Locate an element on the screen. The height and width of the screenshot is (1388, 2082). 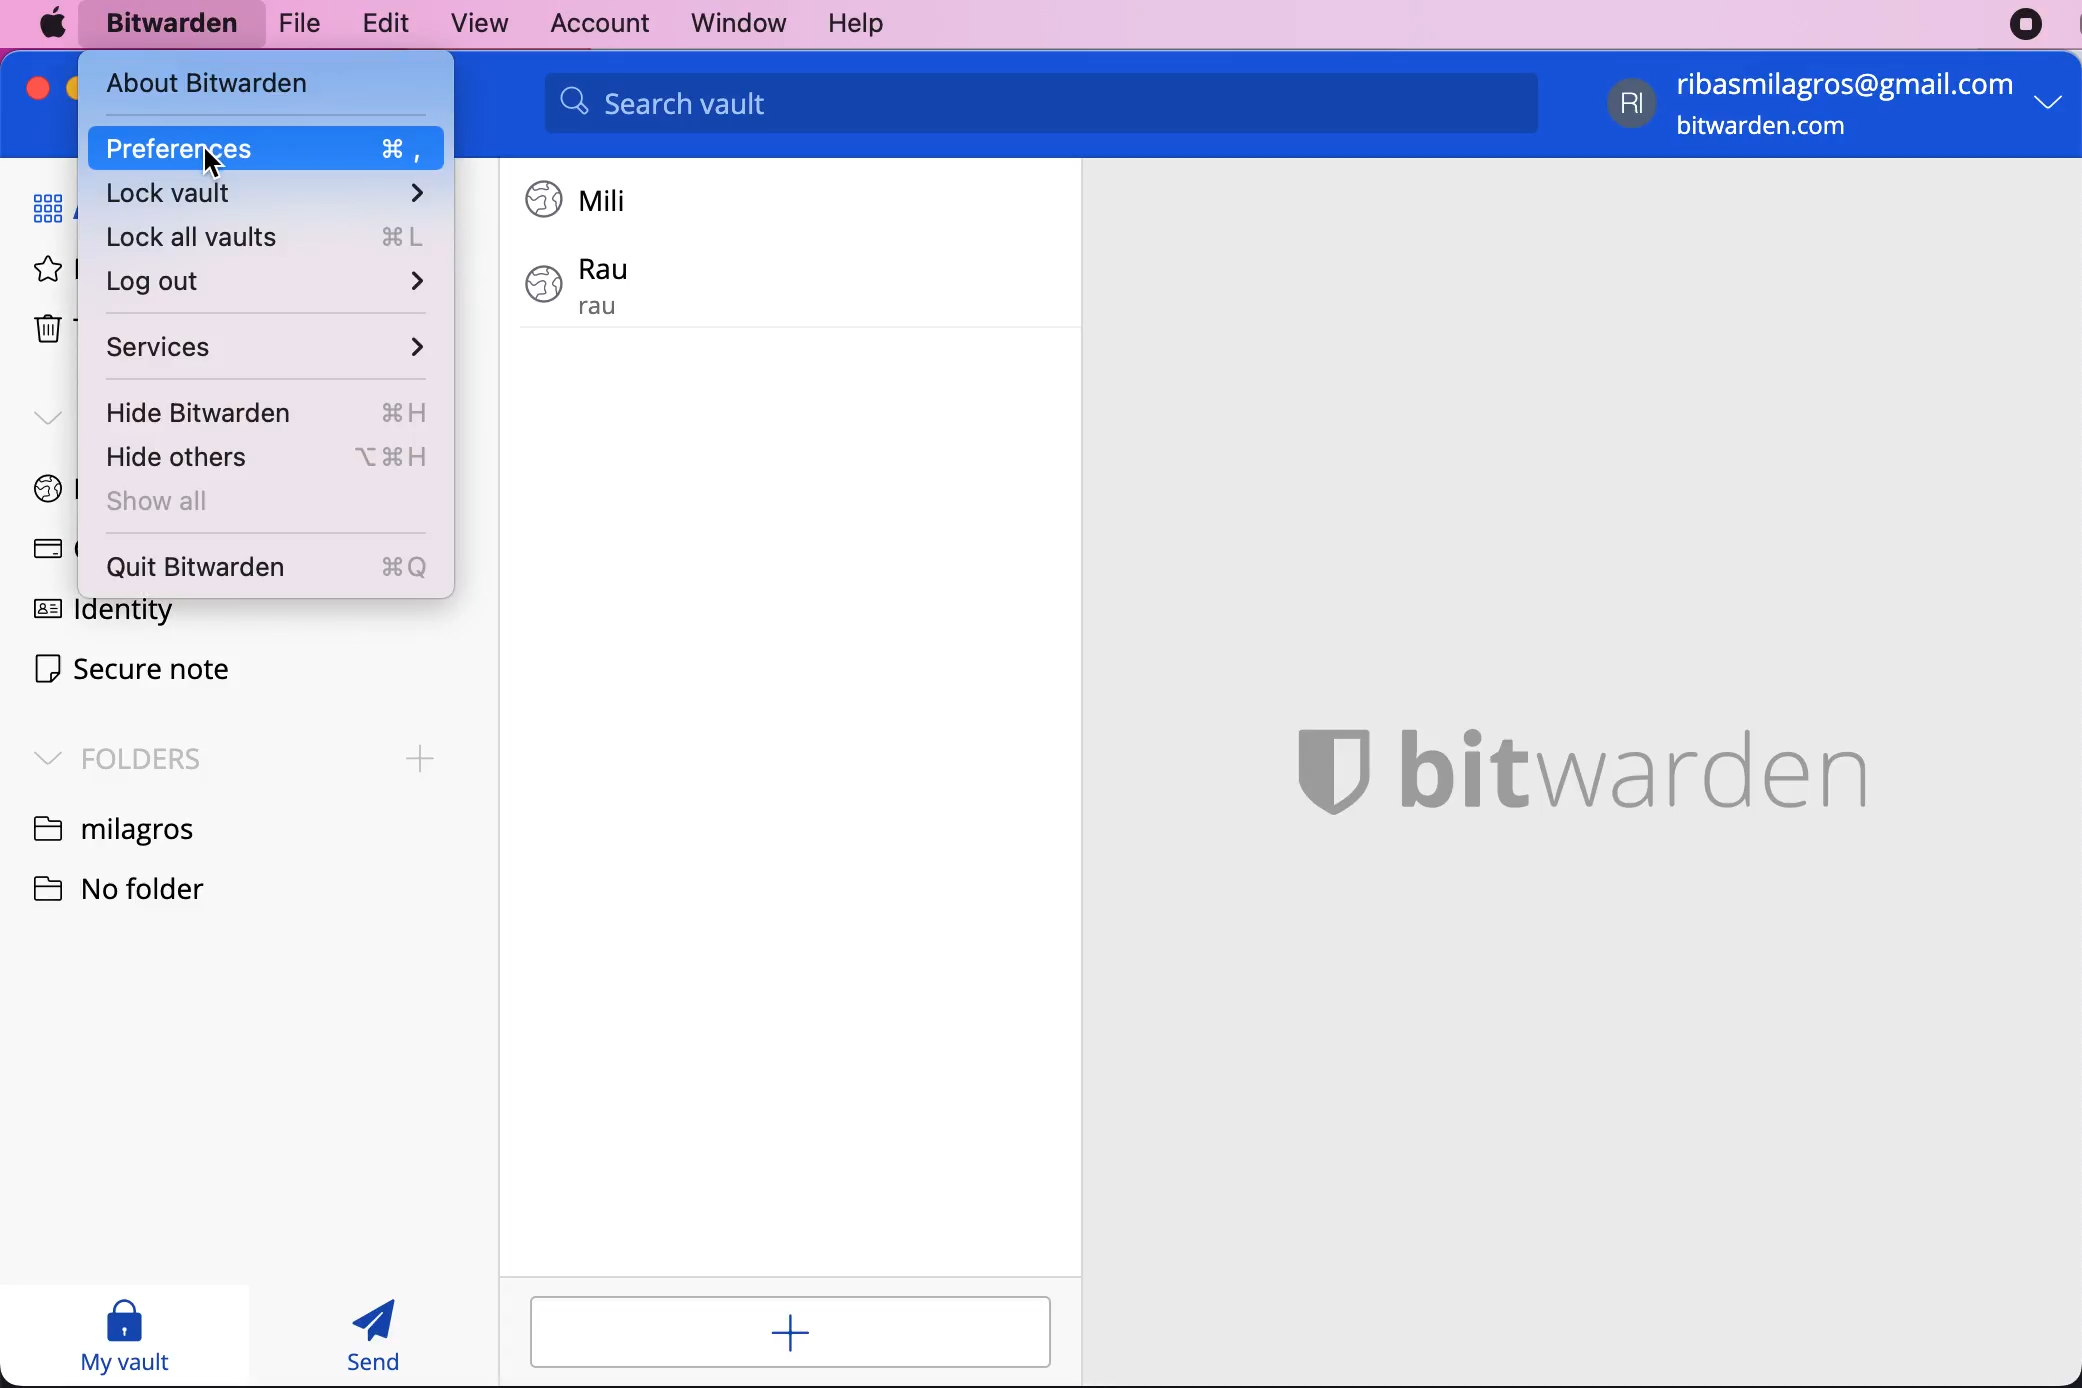
secure note is located at coordinates (131, 672).